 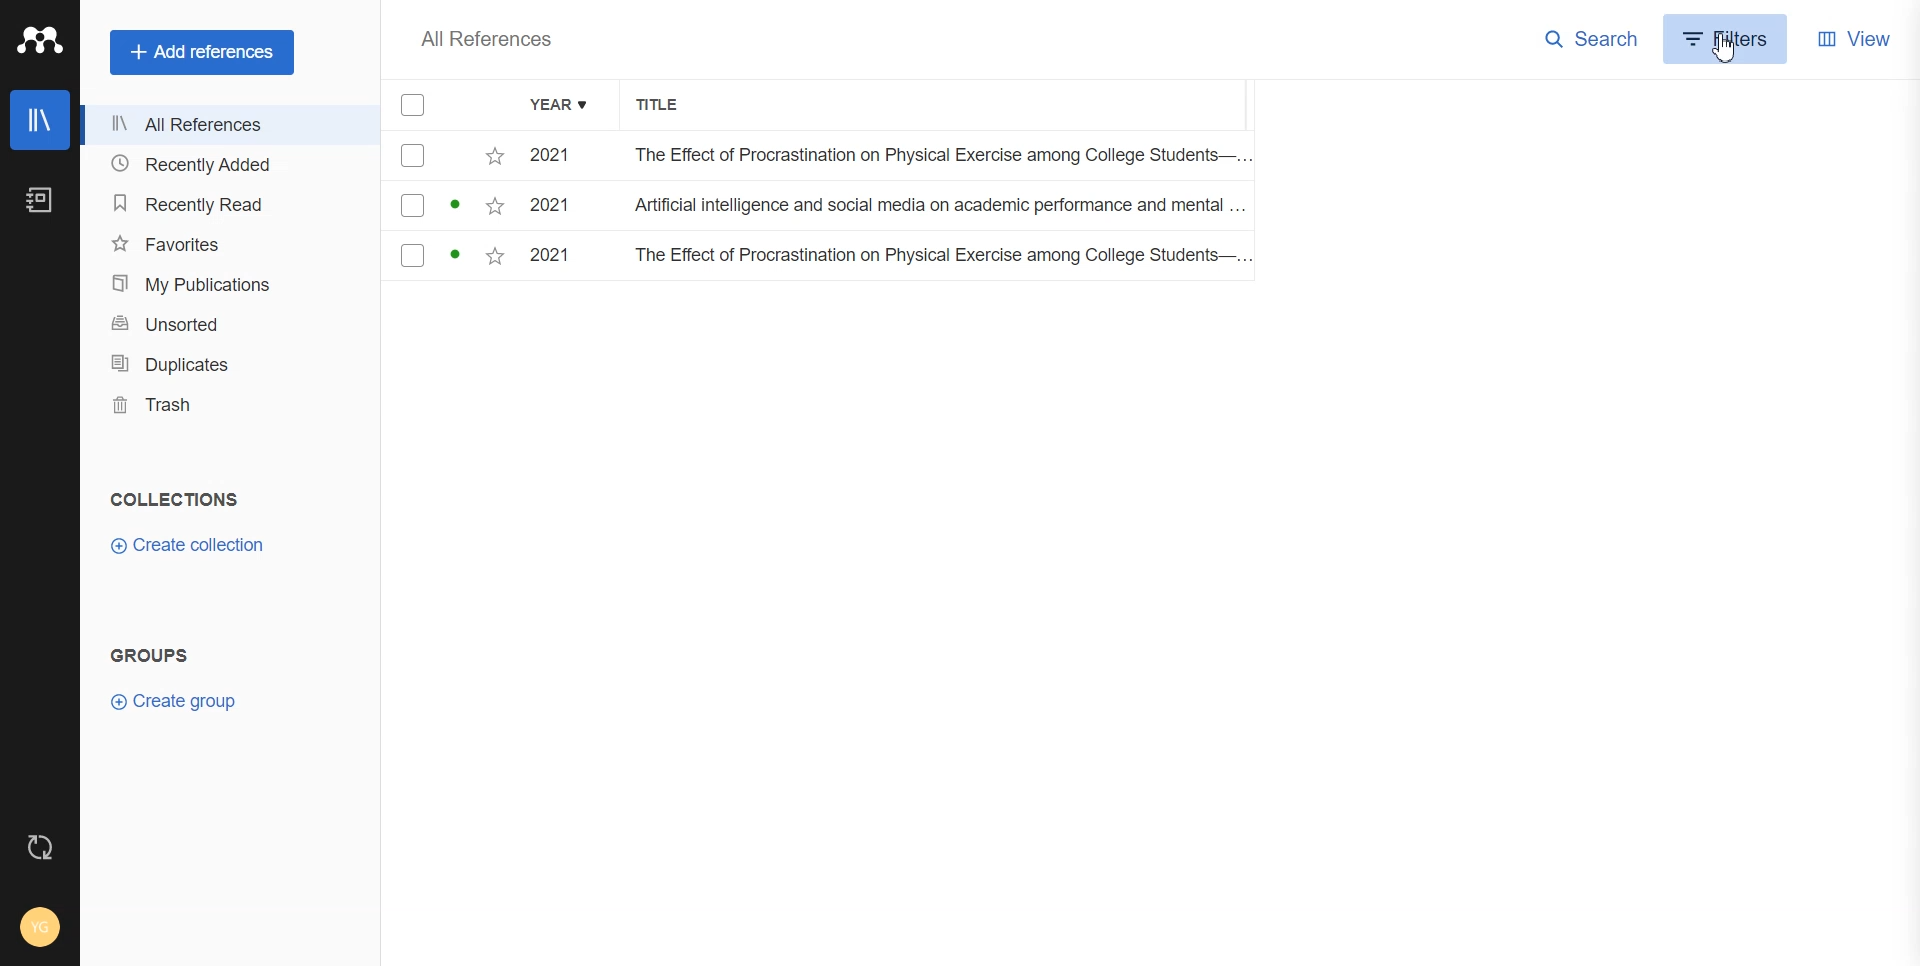 What do you see at coordinates (228, 165) in the screenshot?
I see `Recently added` at bounding box center [228, 165].